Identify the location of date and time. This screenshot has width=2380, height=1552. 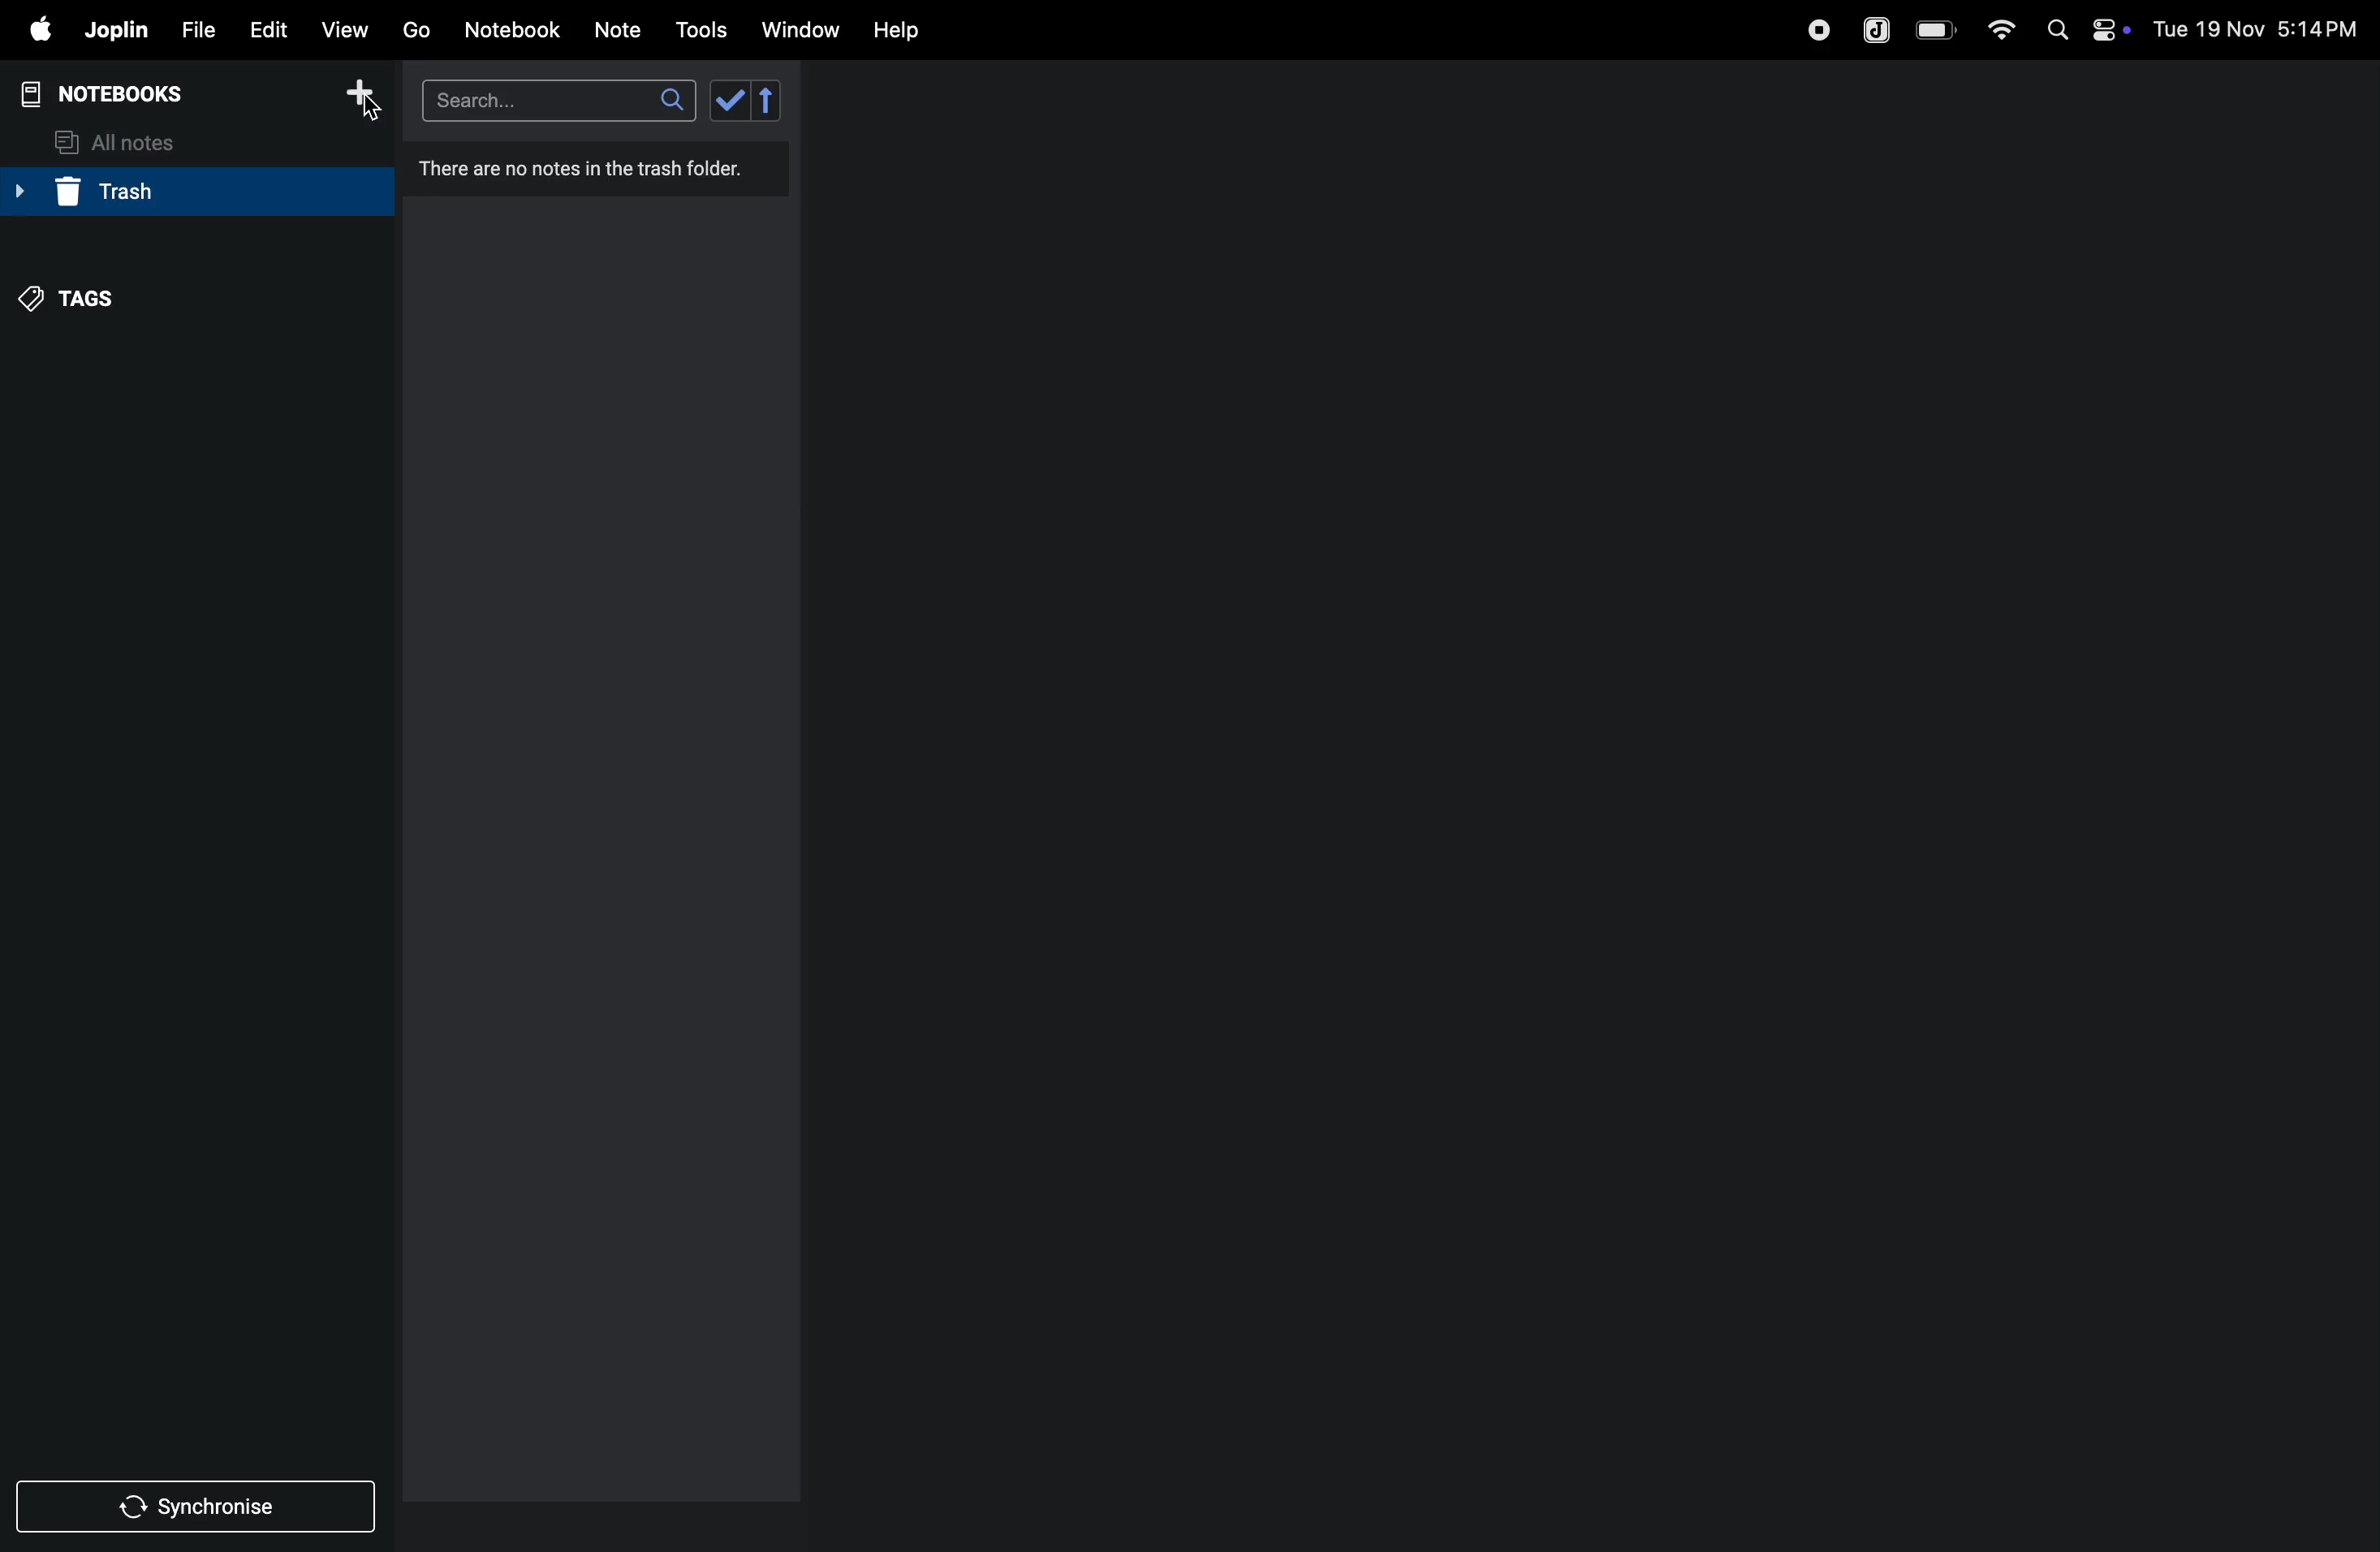
(2262, 27).